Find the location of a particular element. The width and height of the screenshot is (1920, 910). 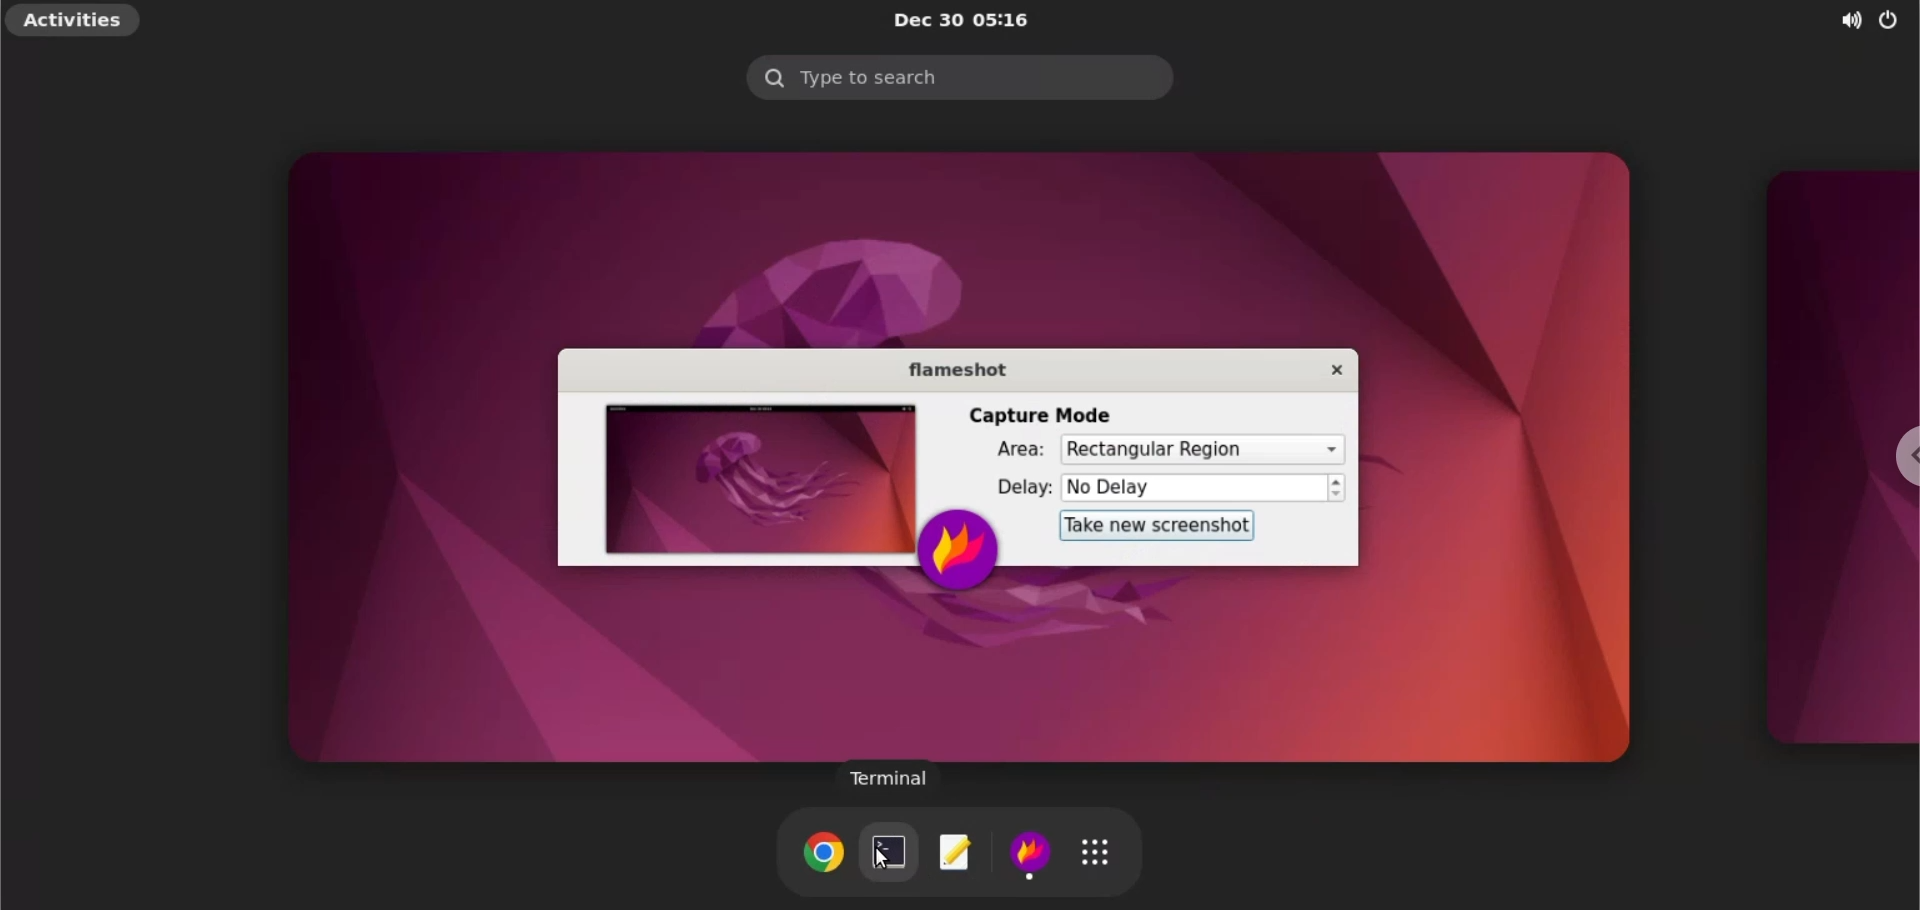

activity window is located at coordinates (965, 458).